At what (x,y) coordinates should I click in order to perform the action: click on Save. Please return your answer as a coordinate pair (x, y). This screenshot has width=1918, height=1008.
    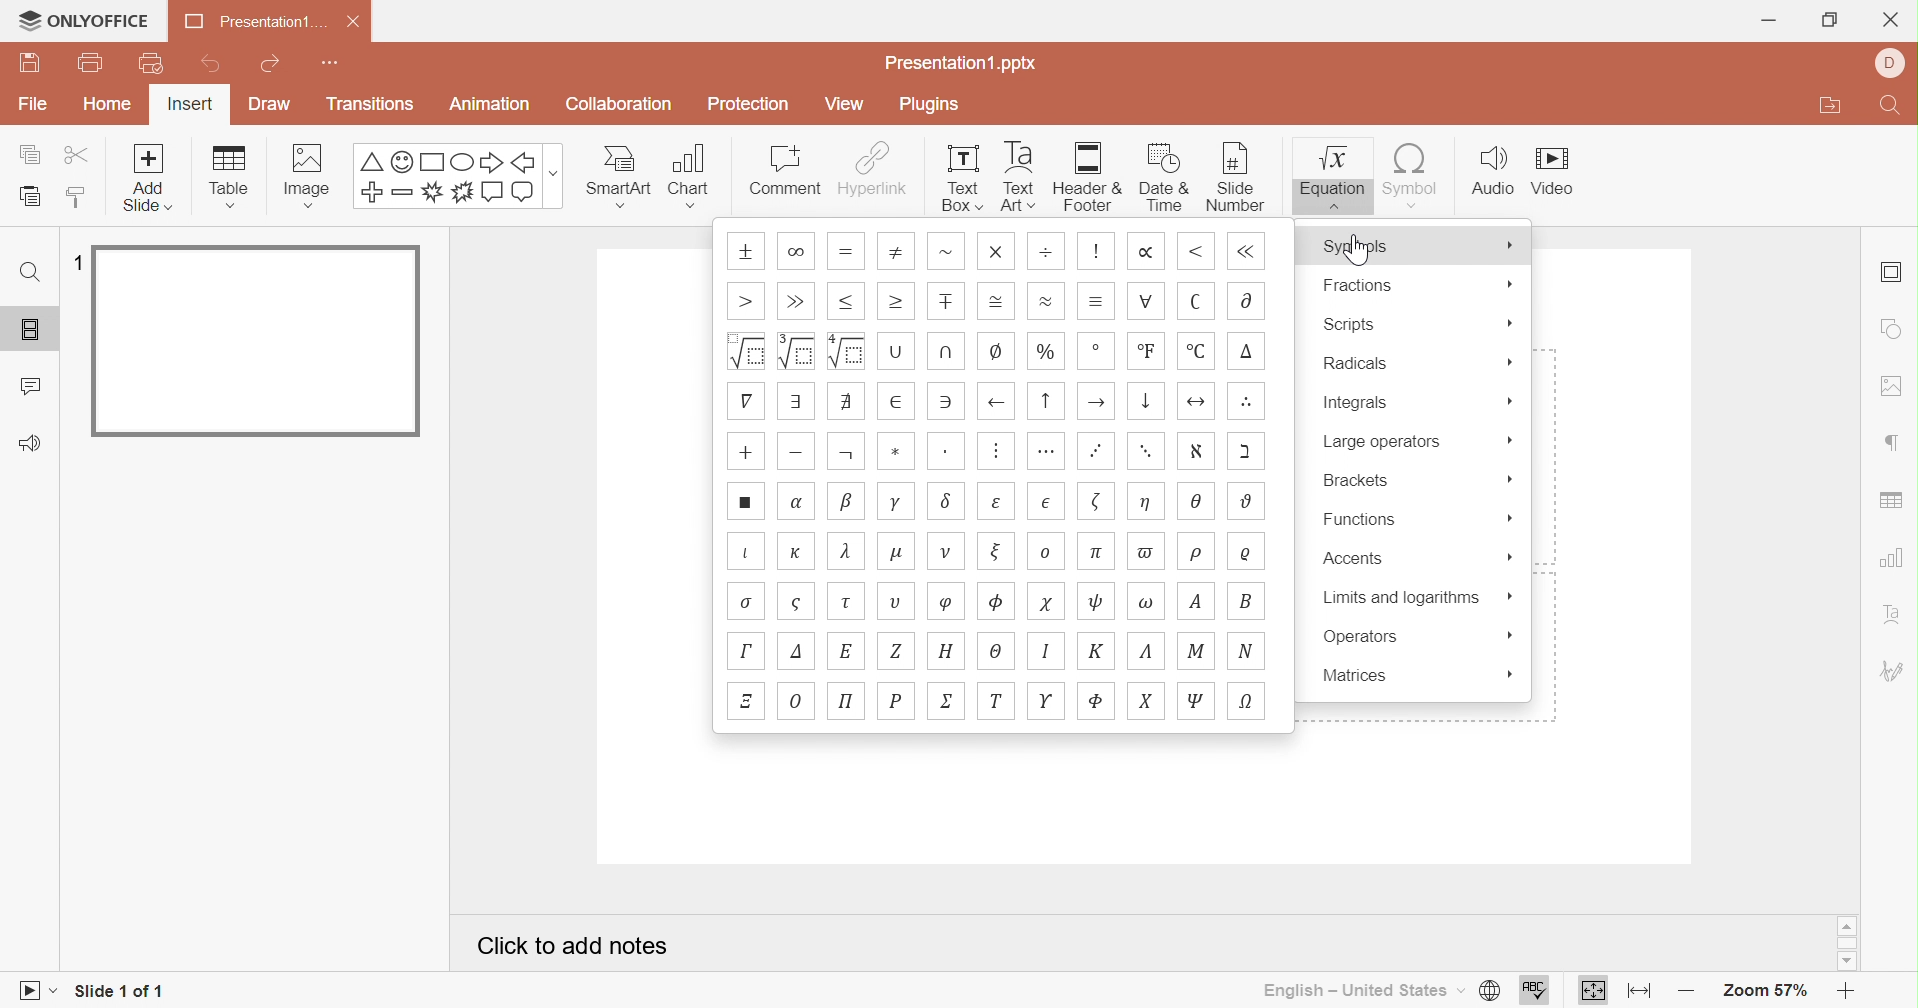
    Looking at the image, I should click on (43, 62).